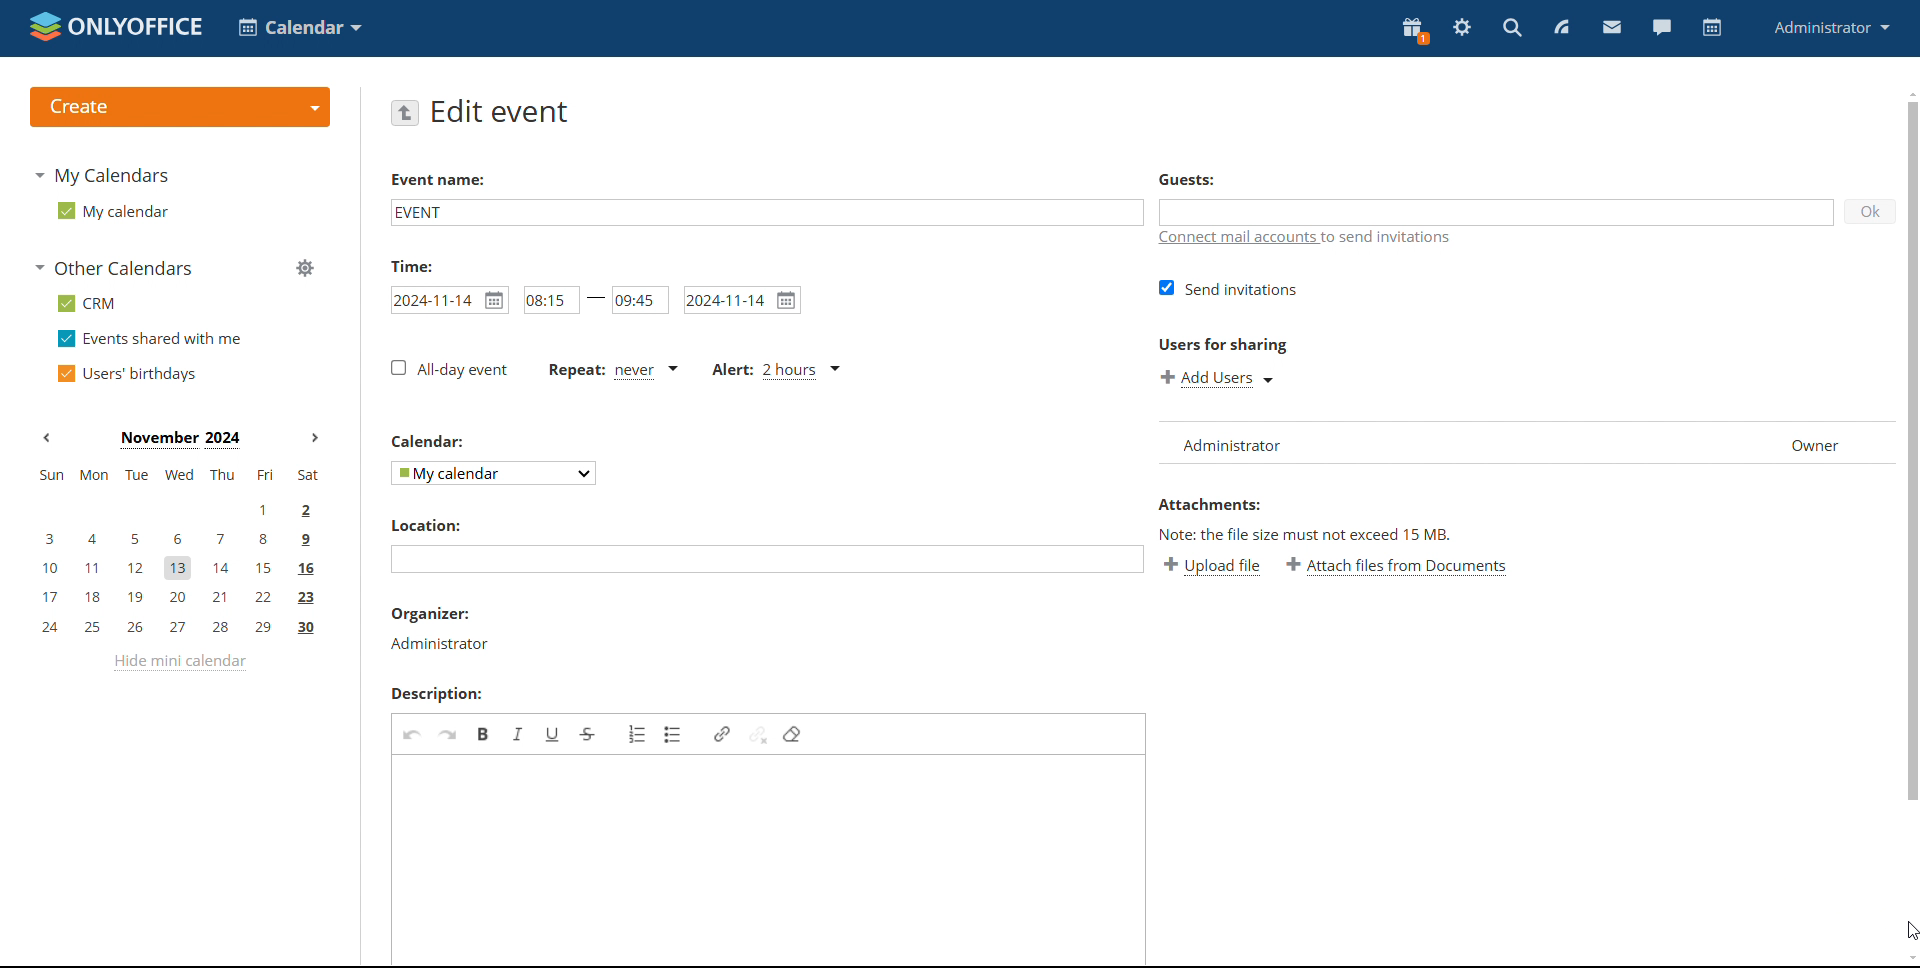 This screenshot has width=1920, height=968. What do you see at coordinates (125, 373) in the screenshot?
I see `users' birthdays` at bounding box center [125, 373].